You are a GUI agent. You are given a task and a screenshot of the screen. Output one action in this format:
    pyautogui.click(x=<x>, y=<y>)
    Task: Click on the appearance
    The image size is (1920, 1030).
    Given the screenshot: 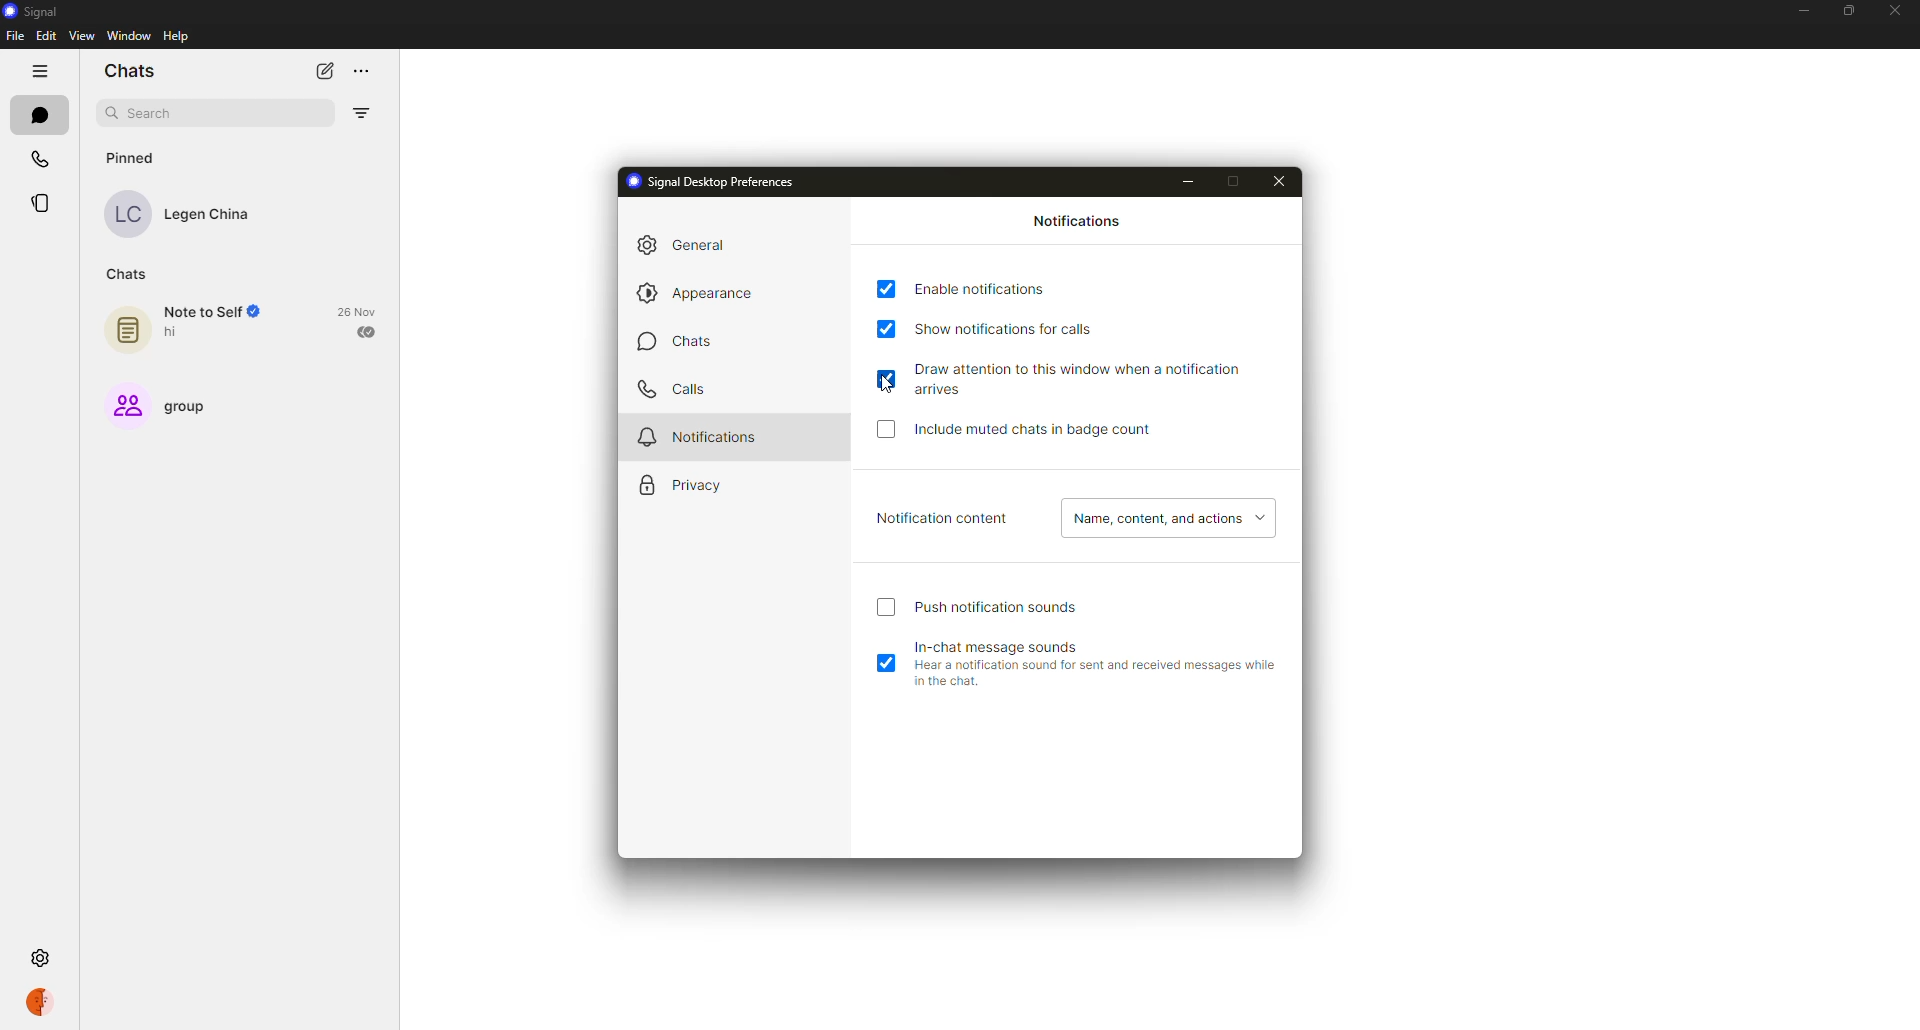 What is the action you would take?
    pyautogui.click(x=703, y=294)
    